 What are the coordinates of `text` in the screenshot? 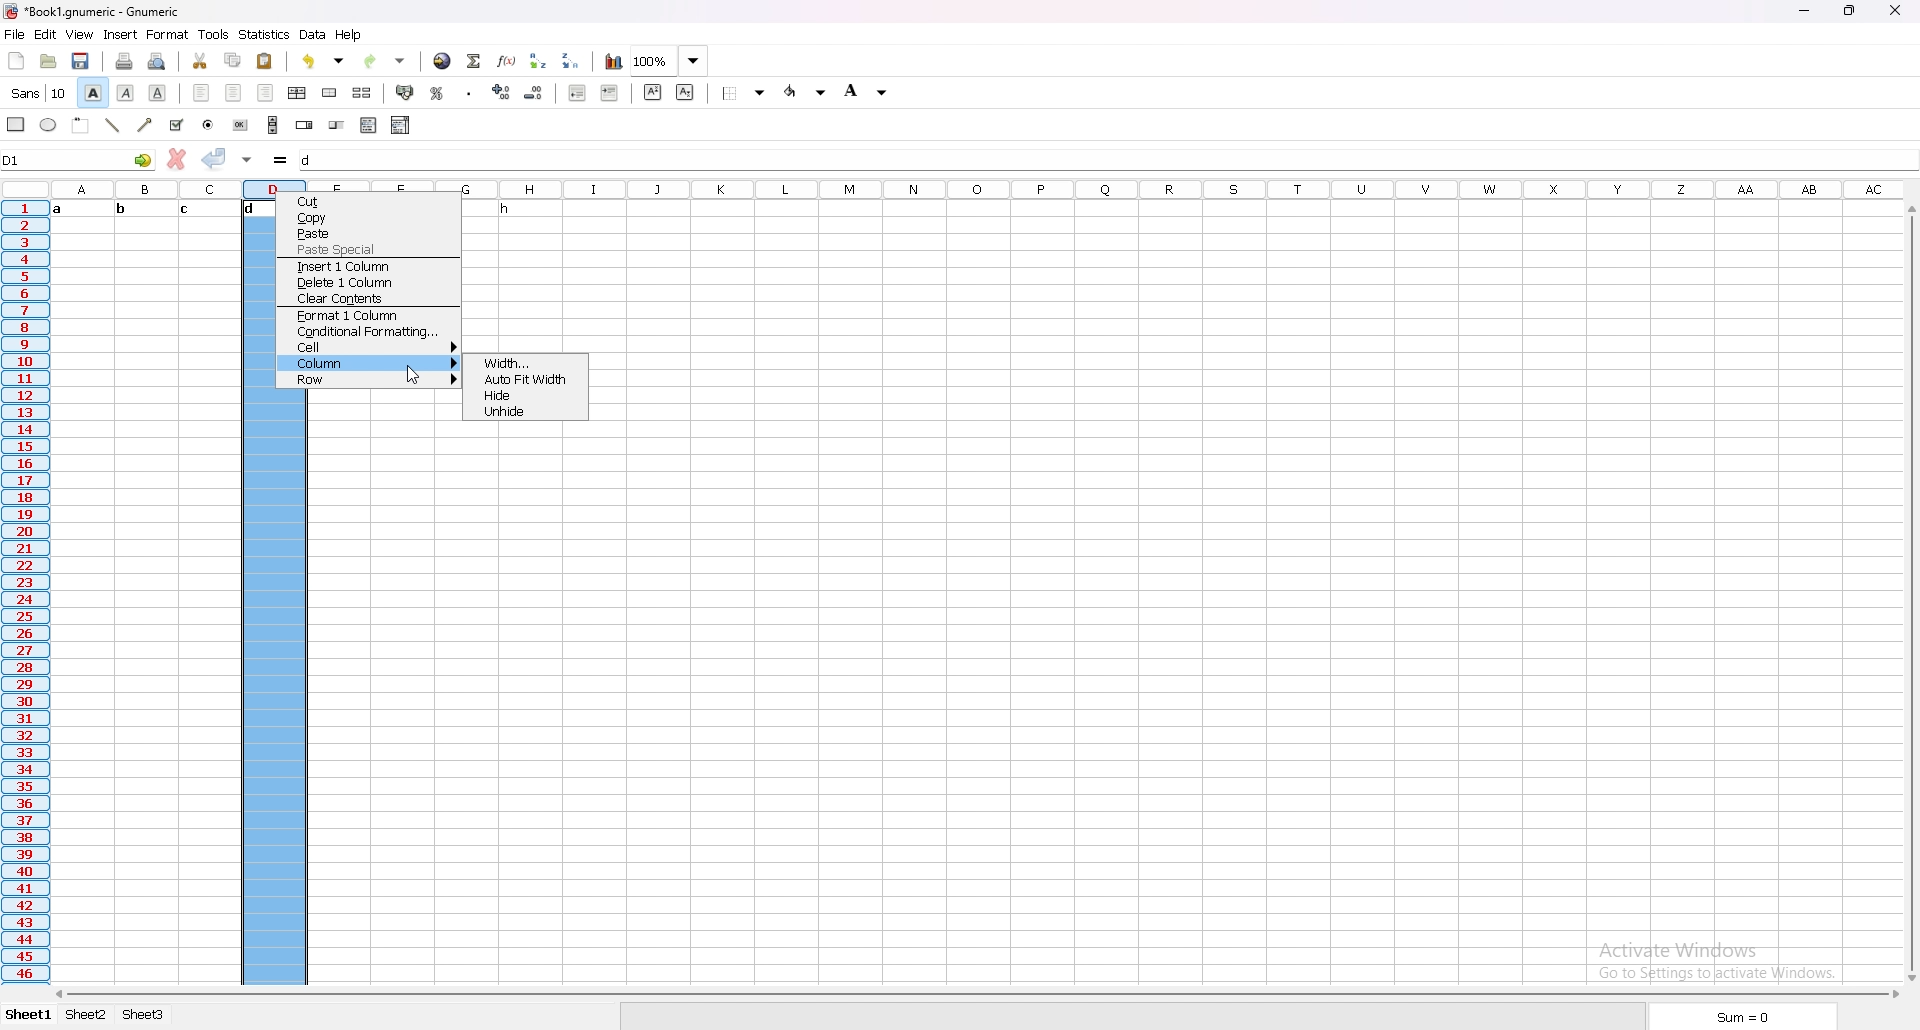 It's located at (165, 209).